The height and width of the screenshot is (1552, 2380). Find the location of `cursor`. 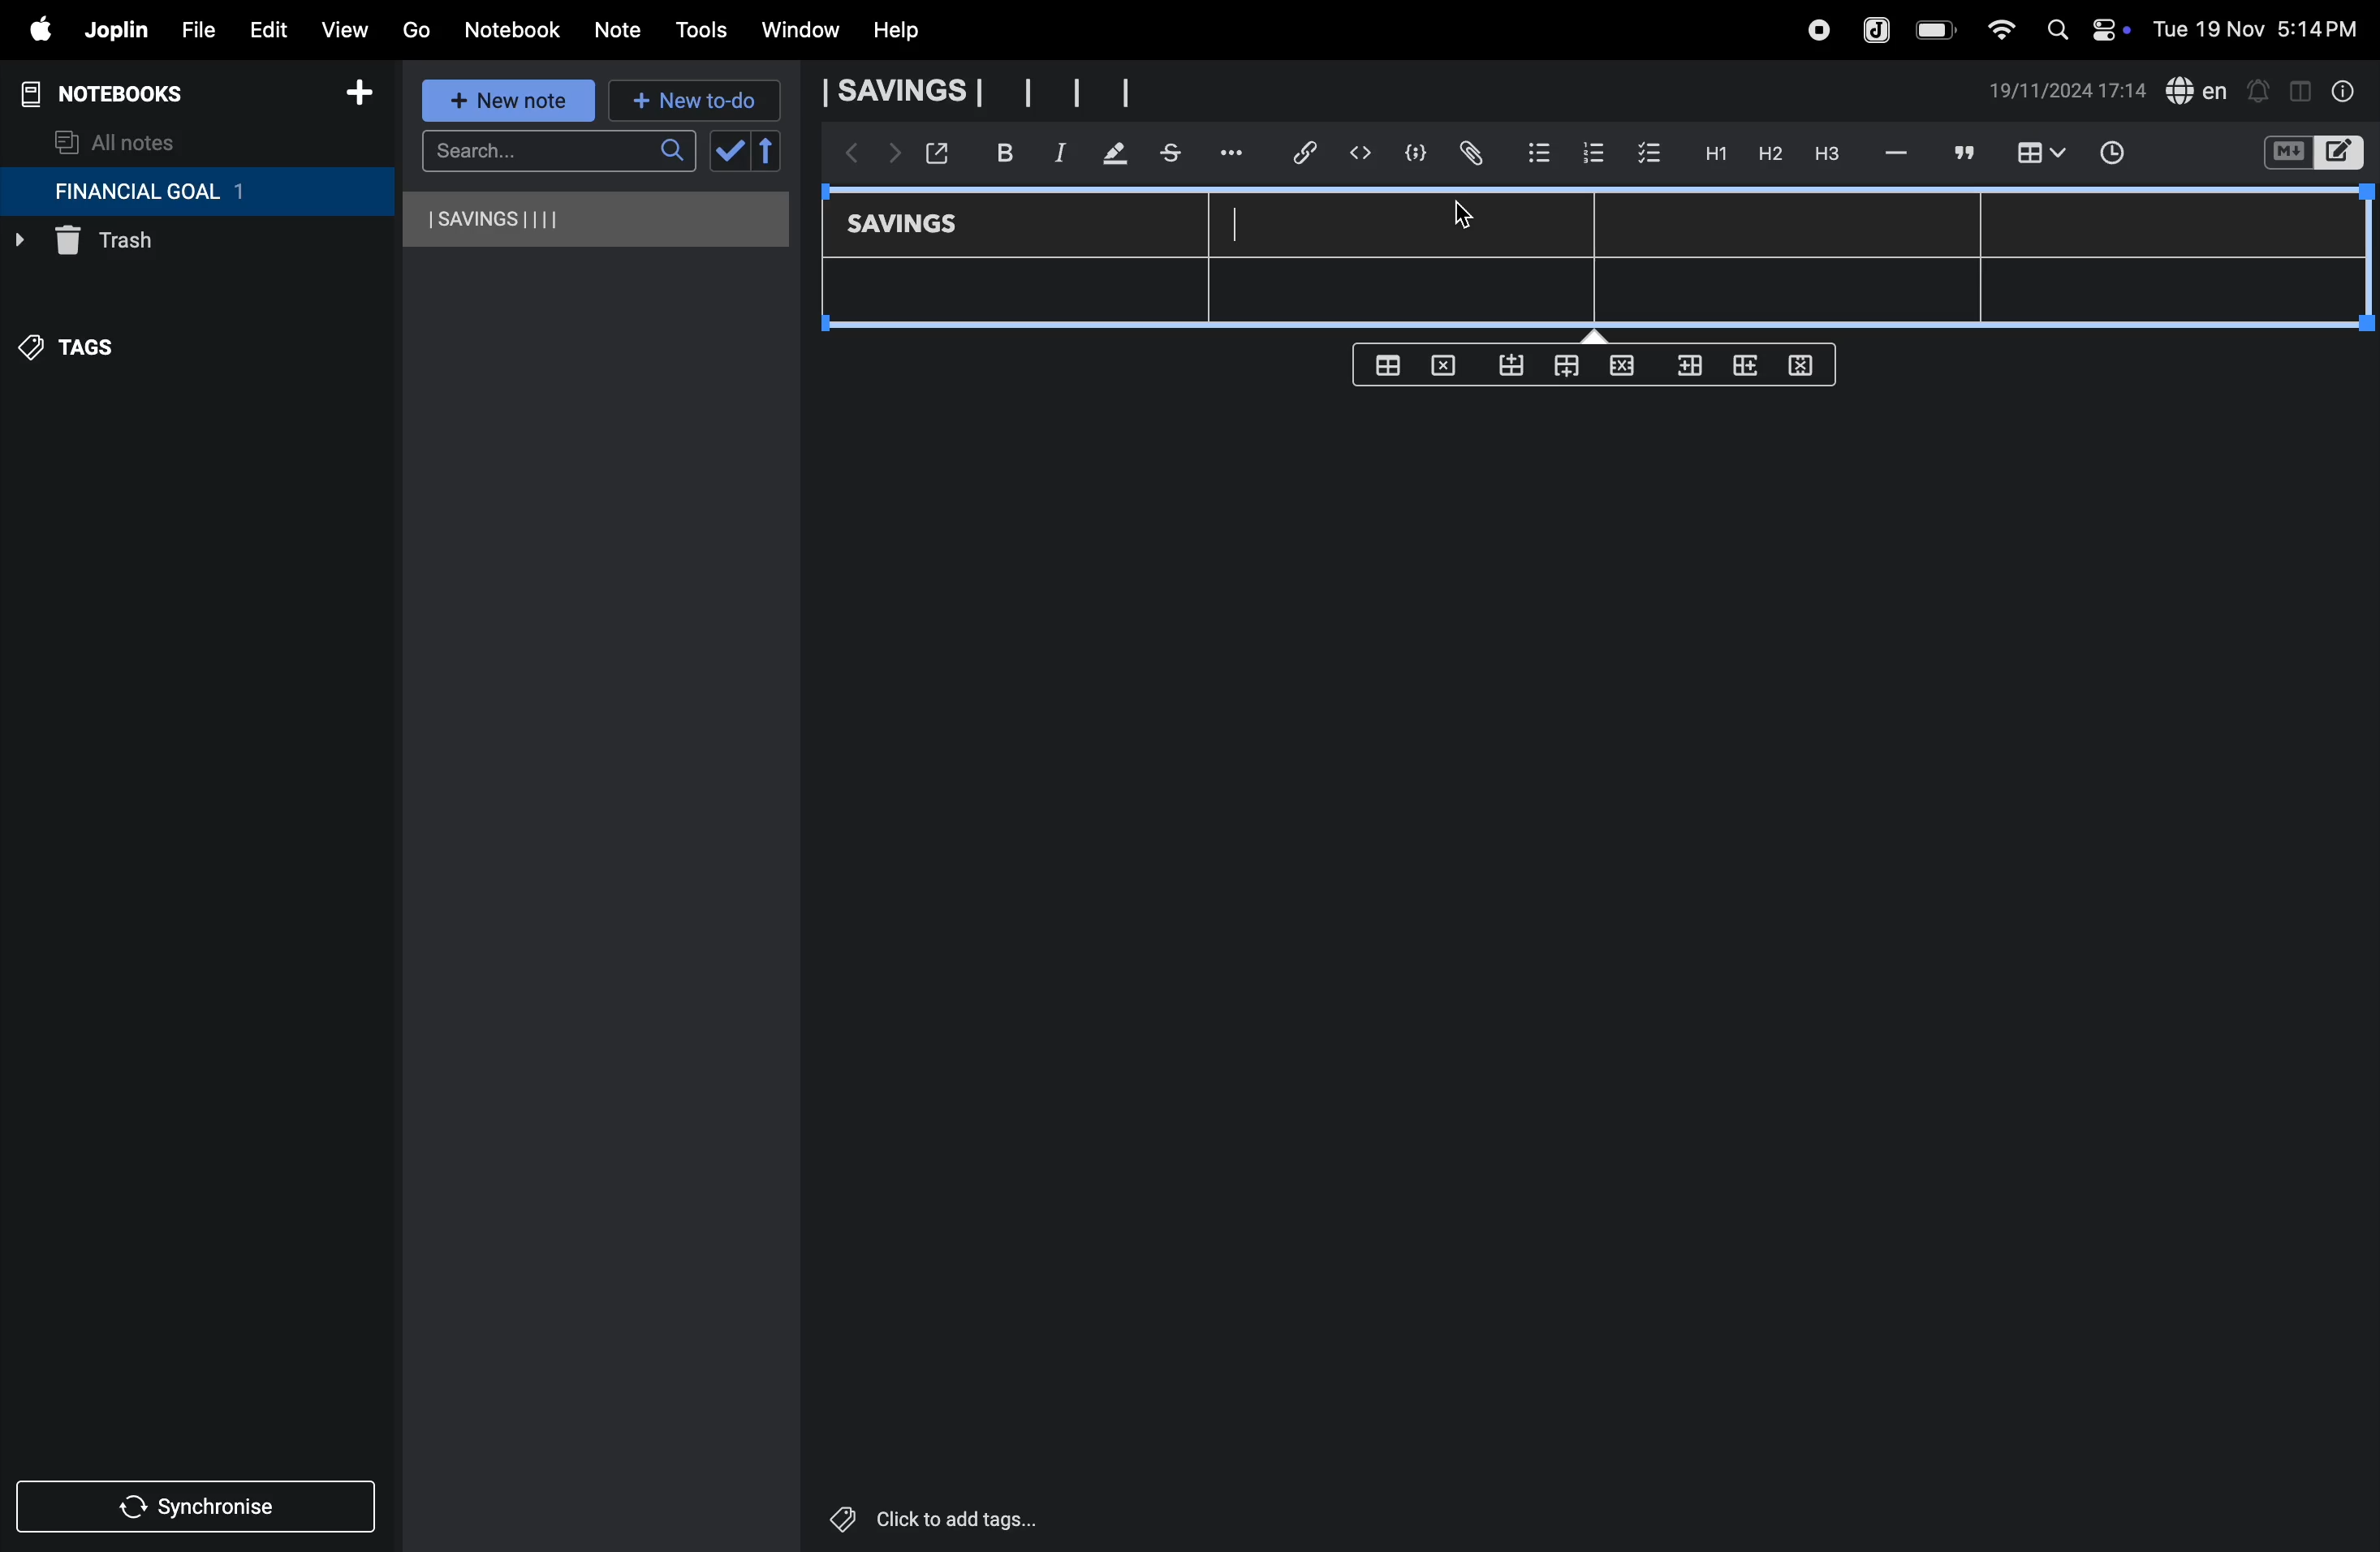

cursor is located at coordinates (1249, 225).